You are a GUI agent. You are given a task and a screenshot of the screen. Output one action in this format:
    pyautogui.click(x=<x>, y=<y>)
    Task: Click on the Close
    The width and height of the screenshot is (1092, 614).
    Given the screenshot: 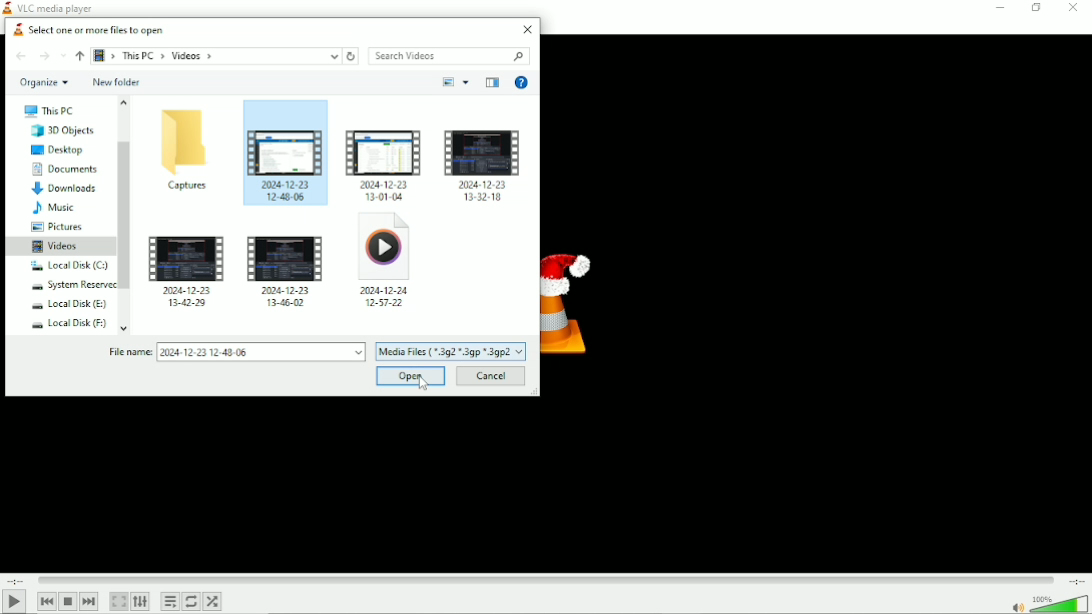 What is the action you would take?
    pyautogui.click(x=1072, y=7)
    